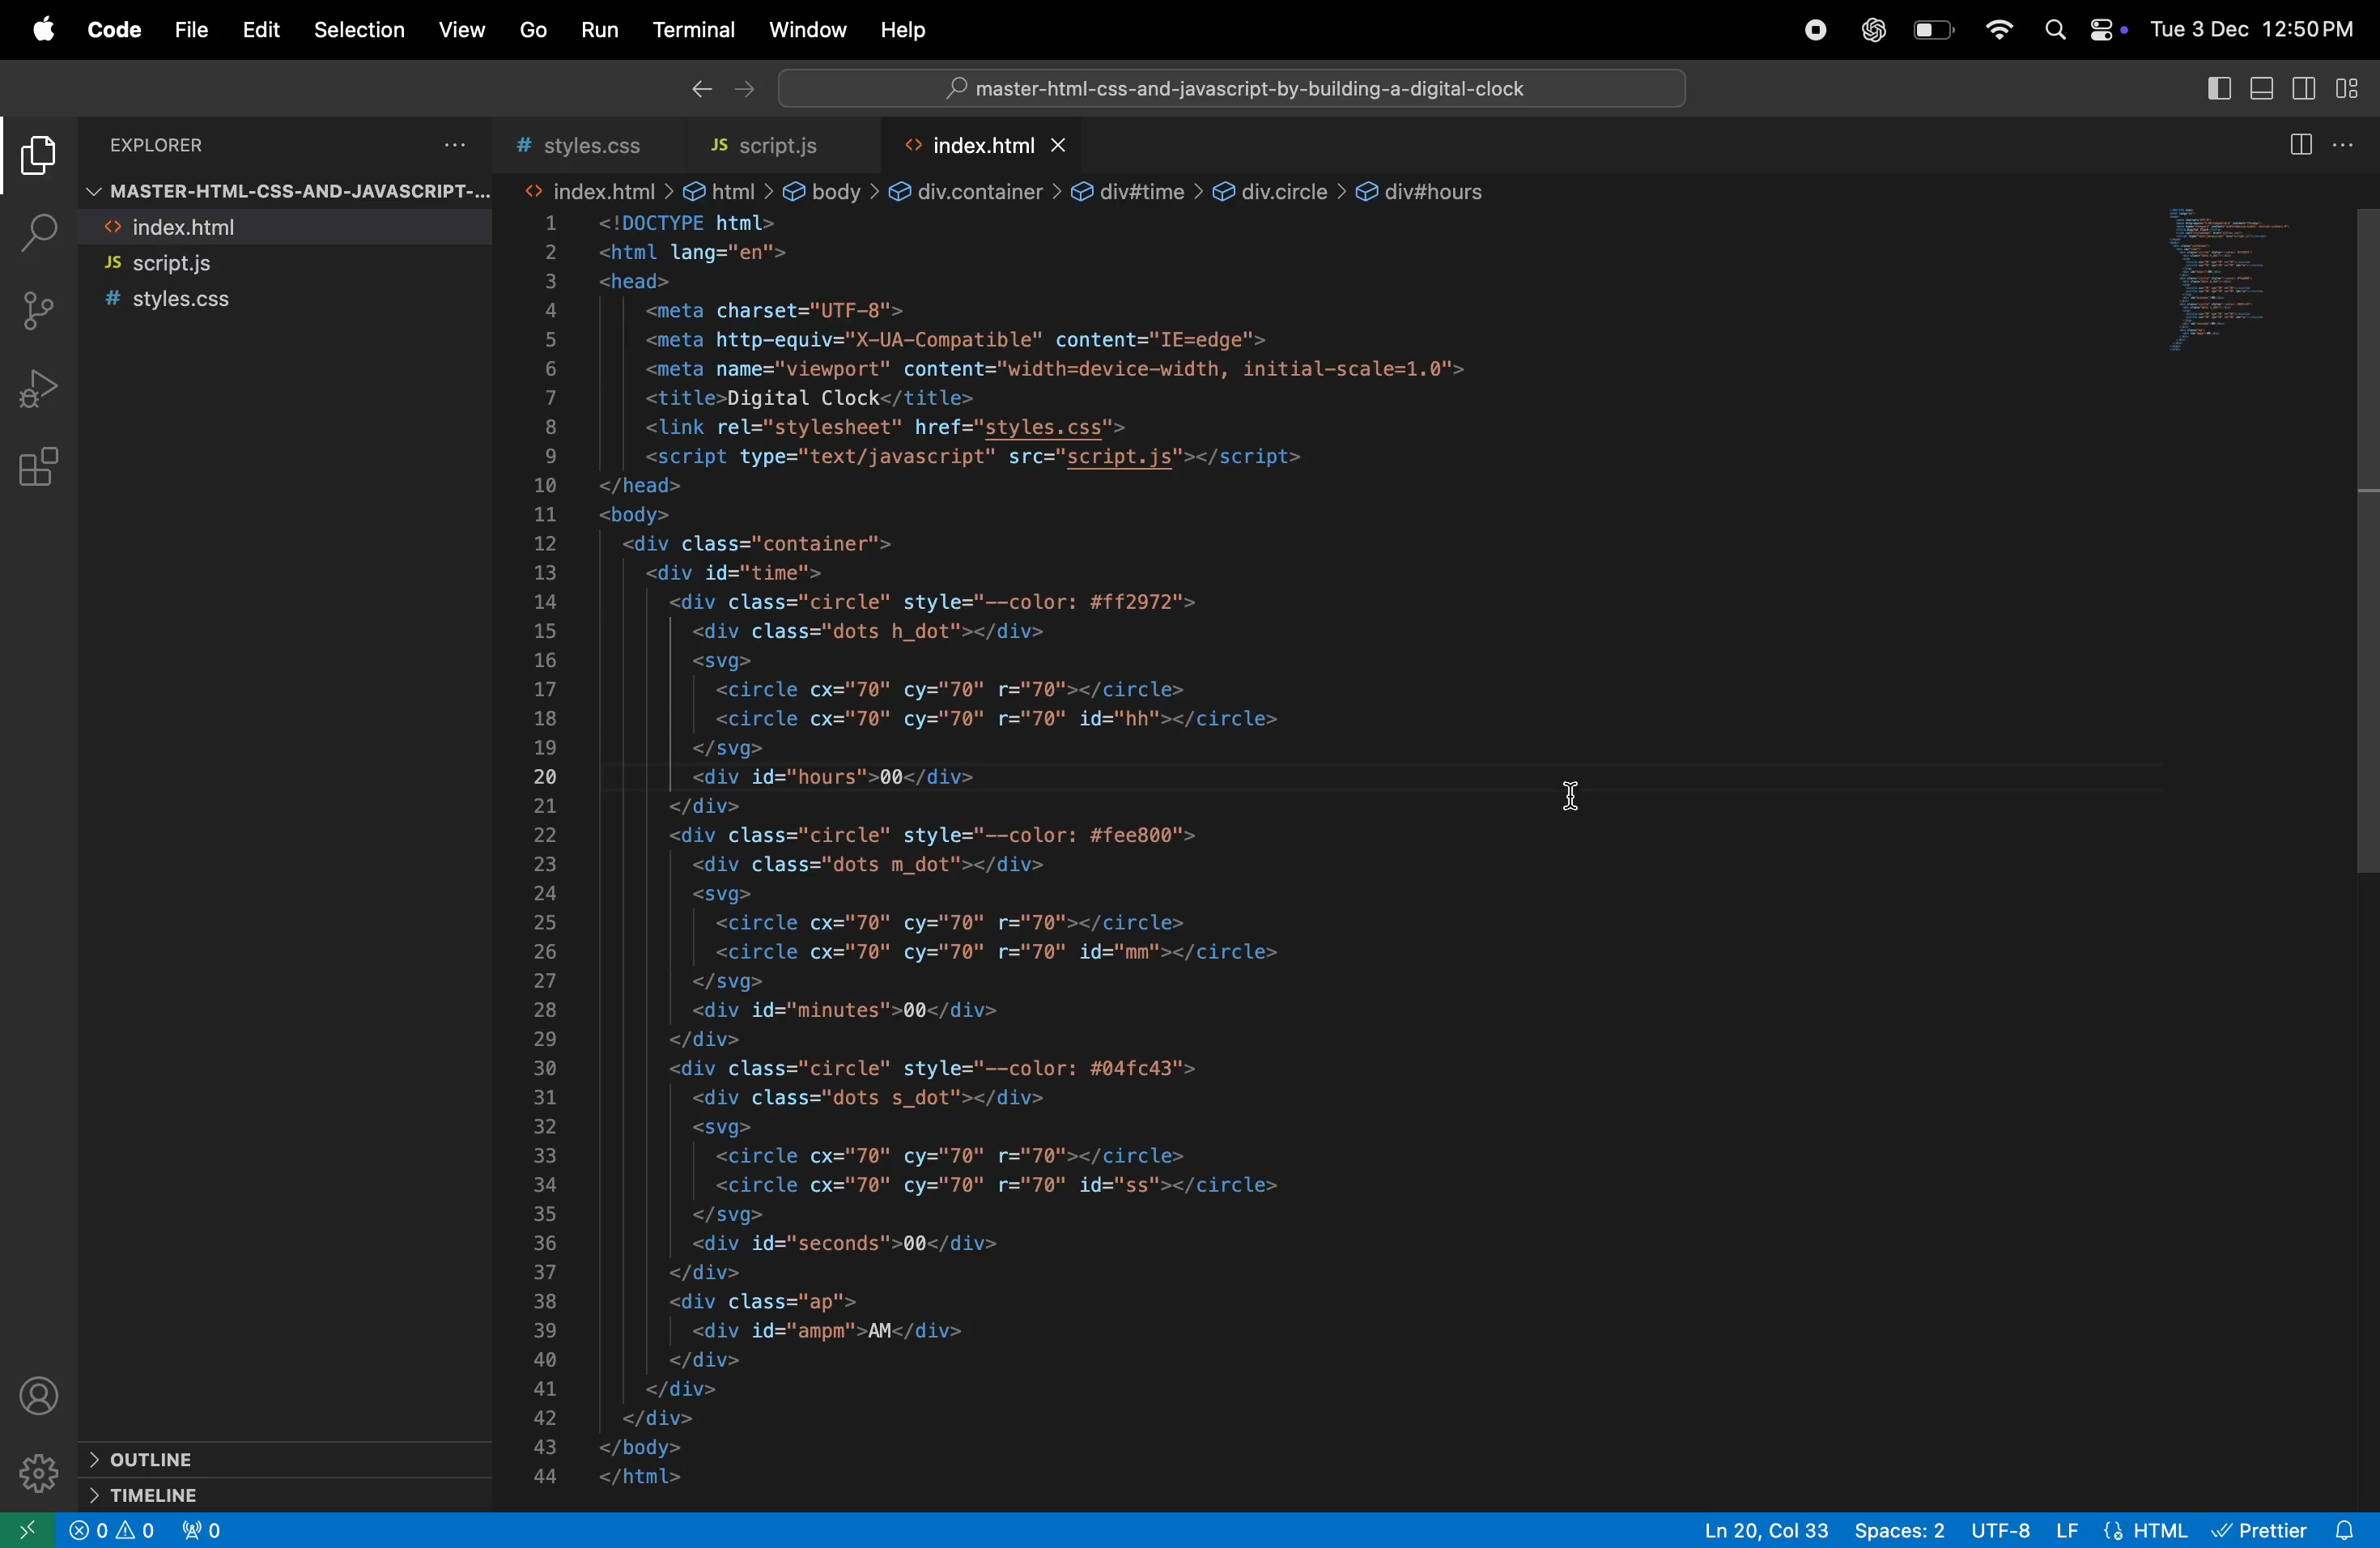 The image size is (2380, 1548). I want to click on date and time, so click(2256, 33).